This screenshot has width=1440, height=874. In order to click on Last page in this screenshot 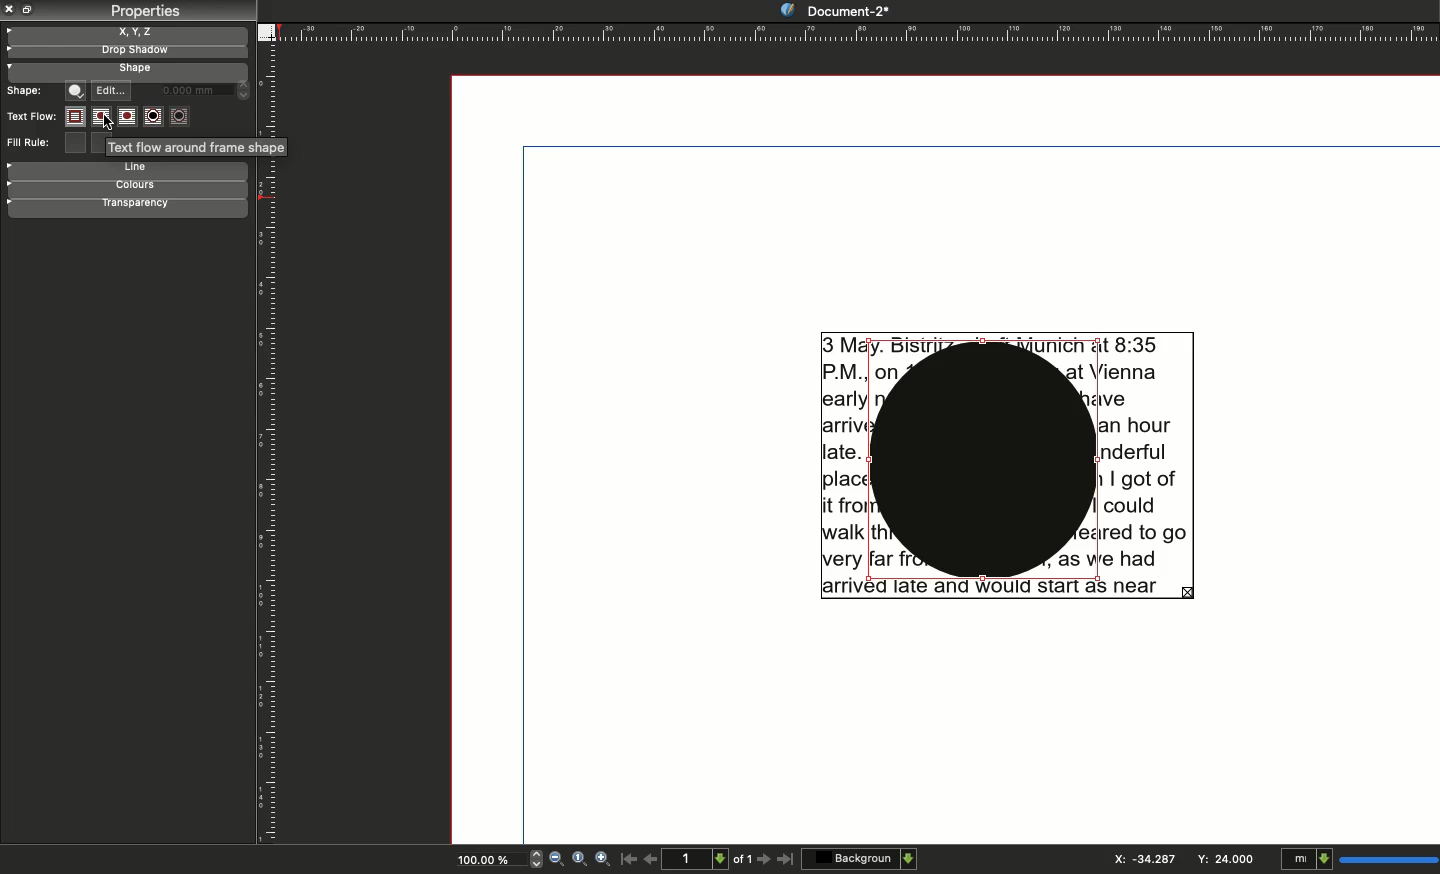, I will do `click(786, 862)`.